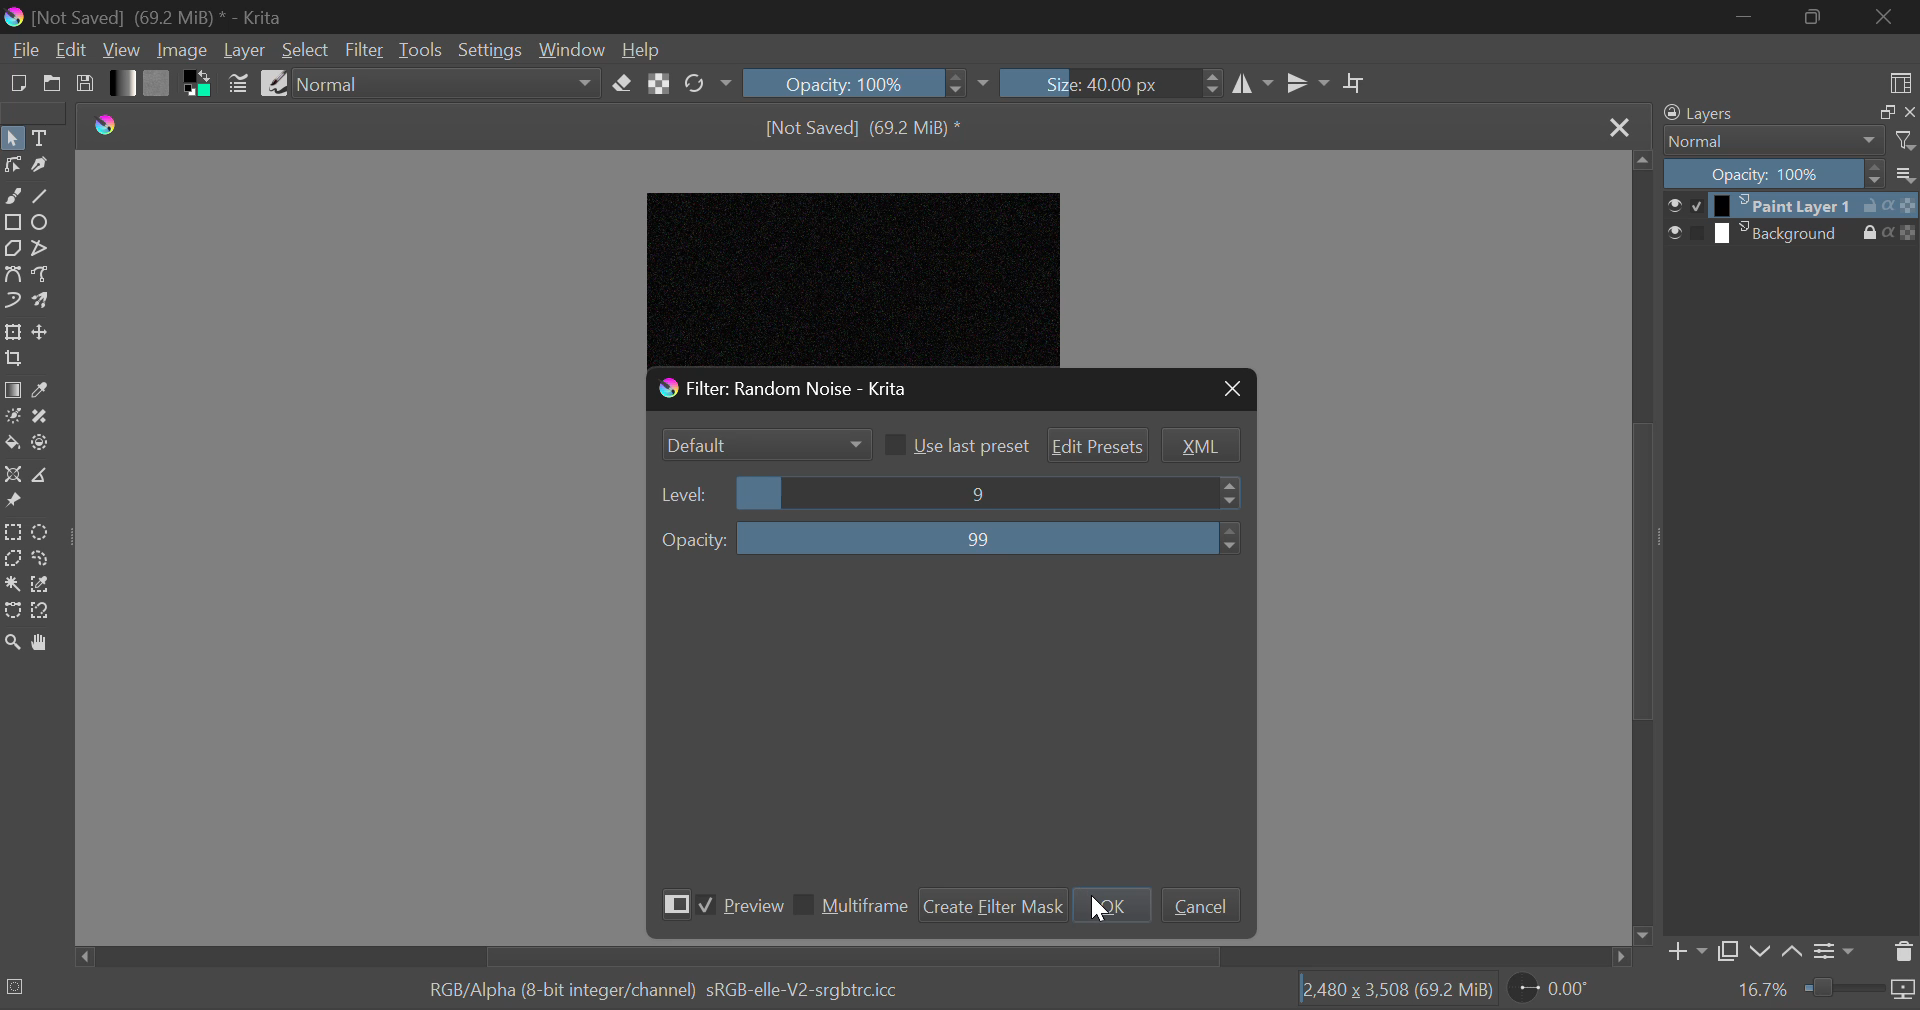 The width and height of the screenshot is (1920, 1010). What do you see at coordinates (640, 51) in the screenshot?
I see `Help` at bounding box center [640, 51].